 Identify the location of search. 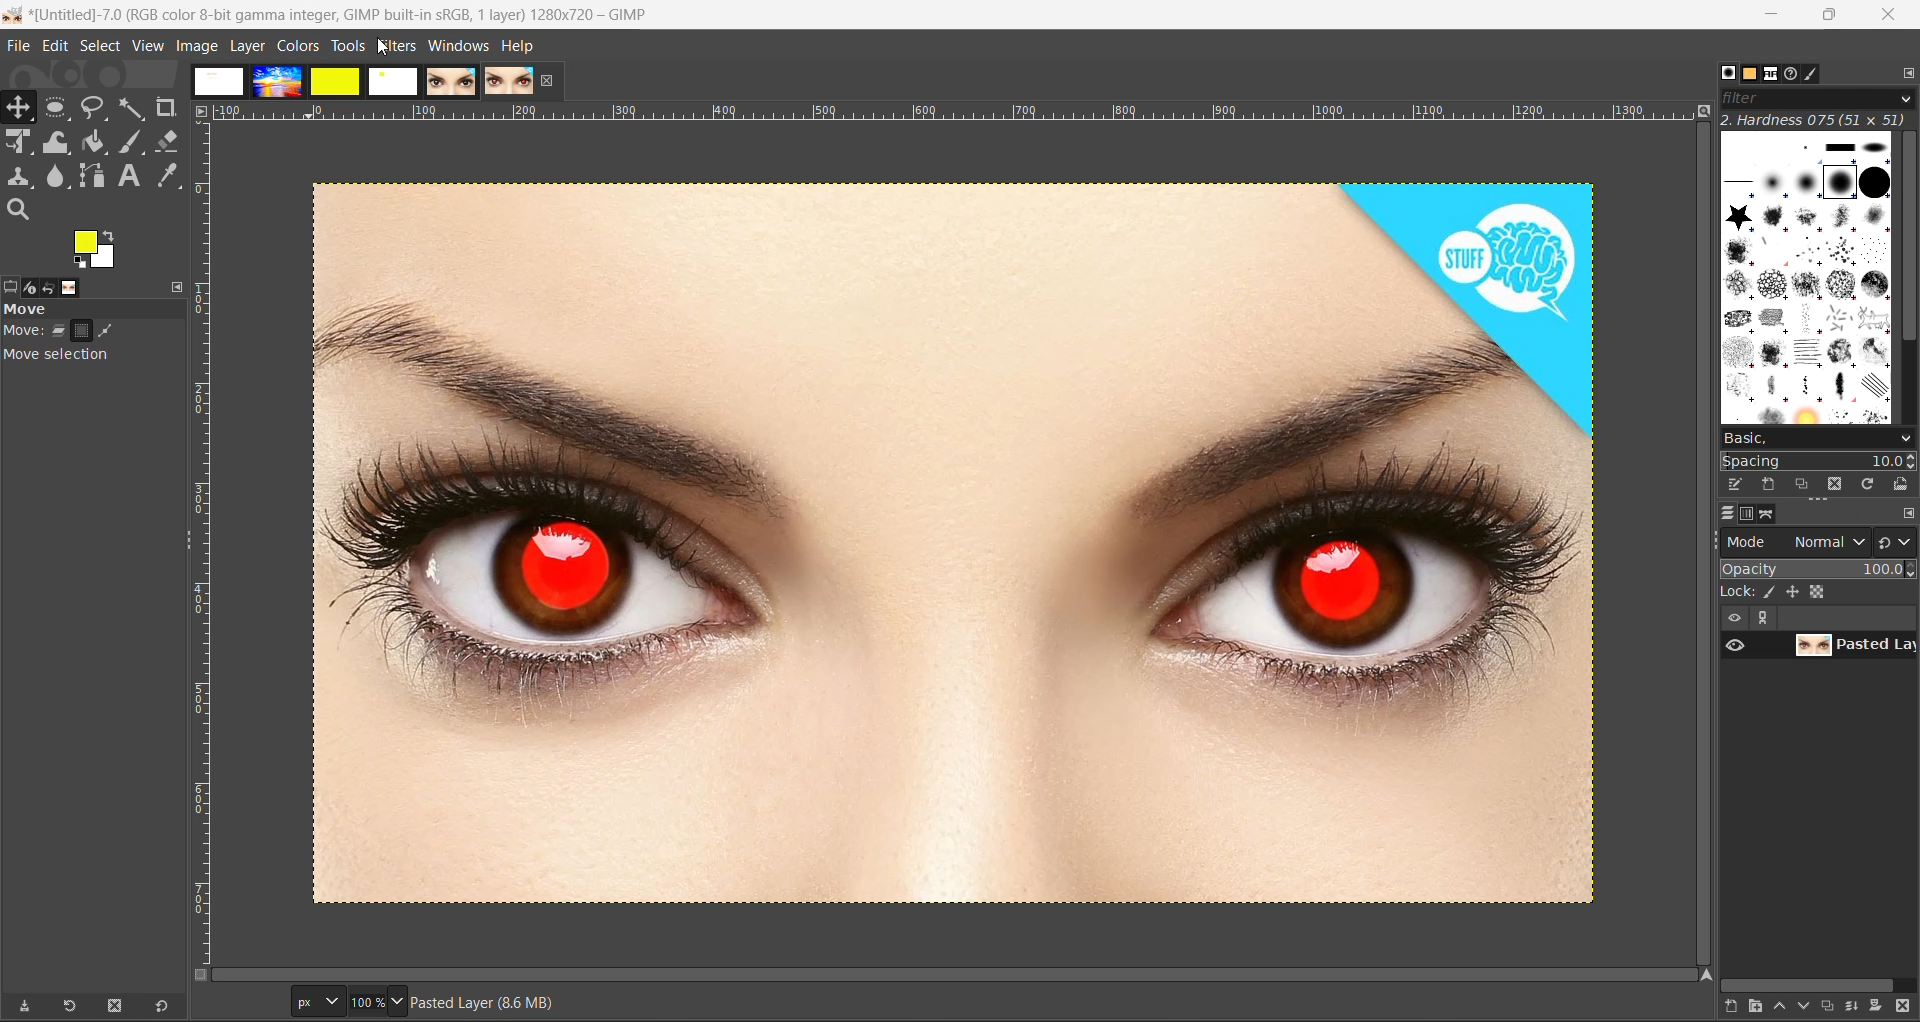
(16, 210).